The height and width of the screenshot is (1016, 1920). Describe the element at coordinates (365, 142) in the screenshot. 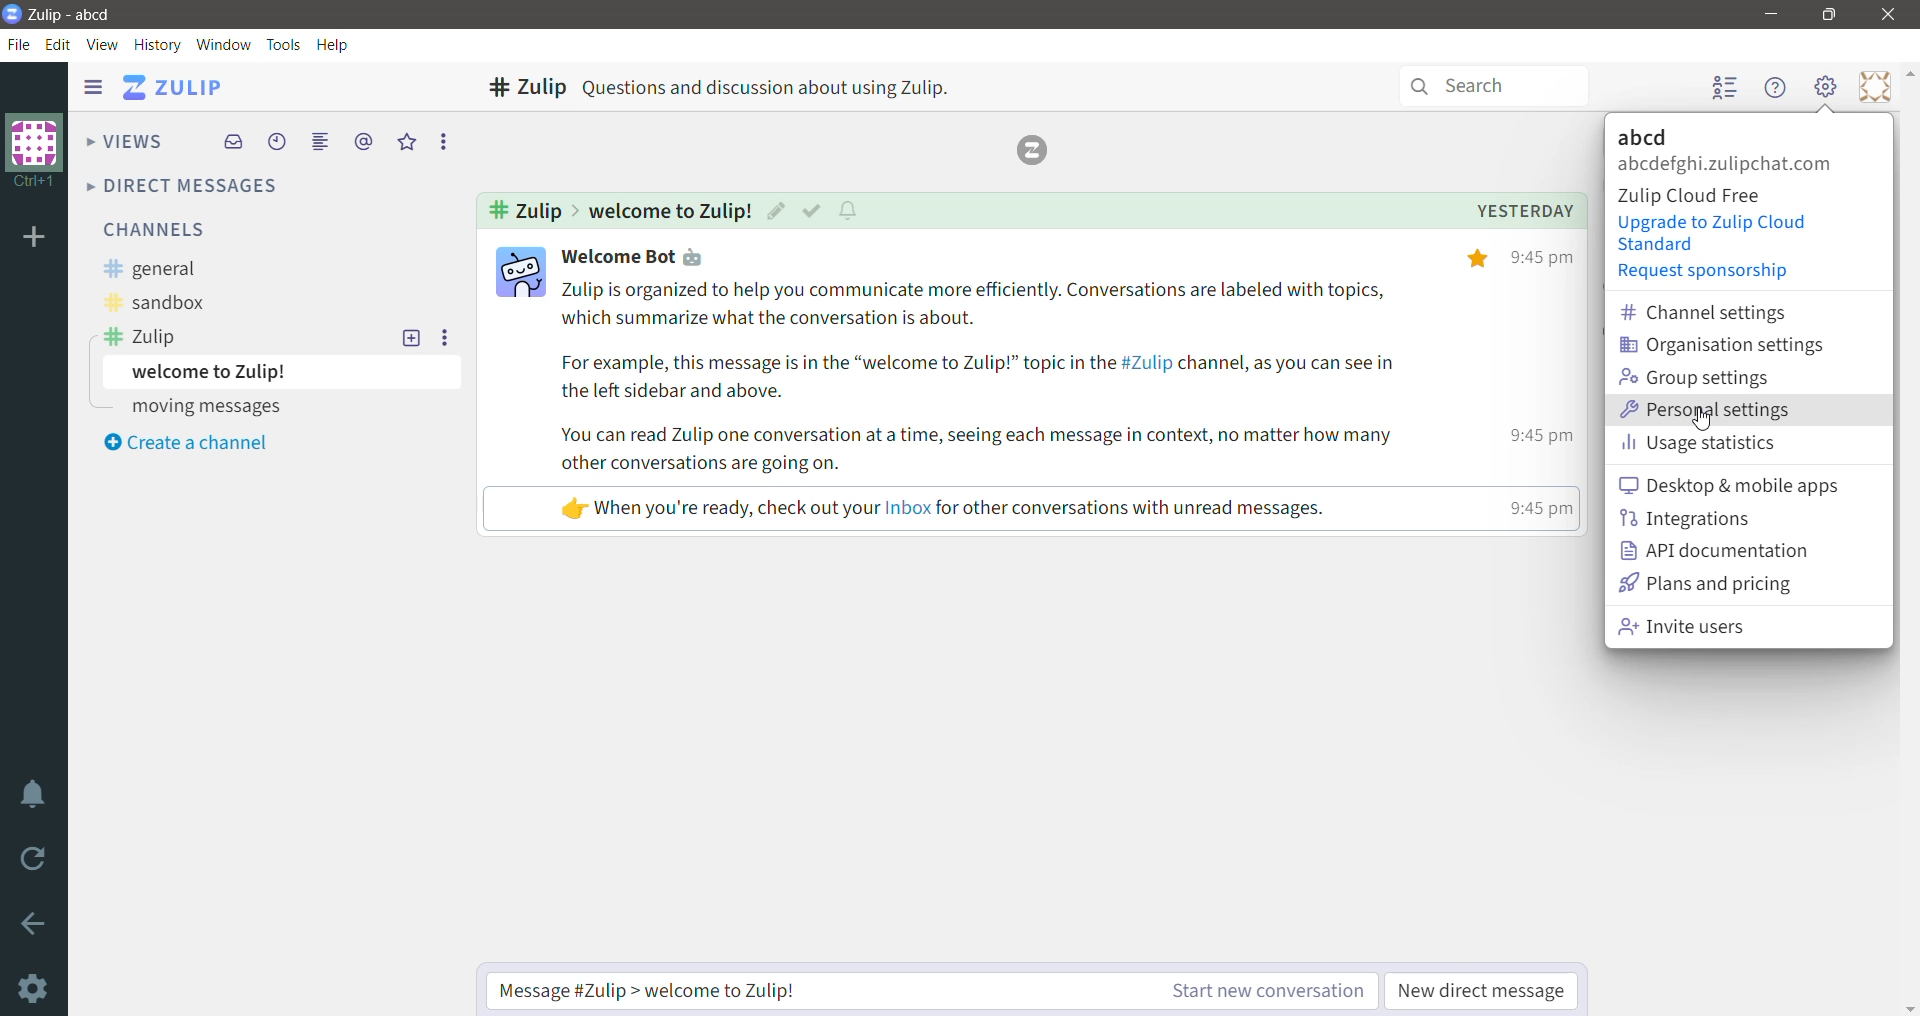

I see `Mentions` at that location.